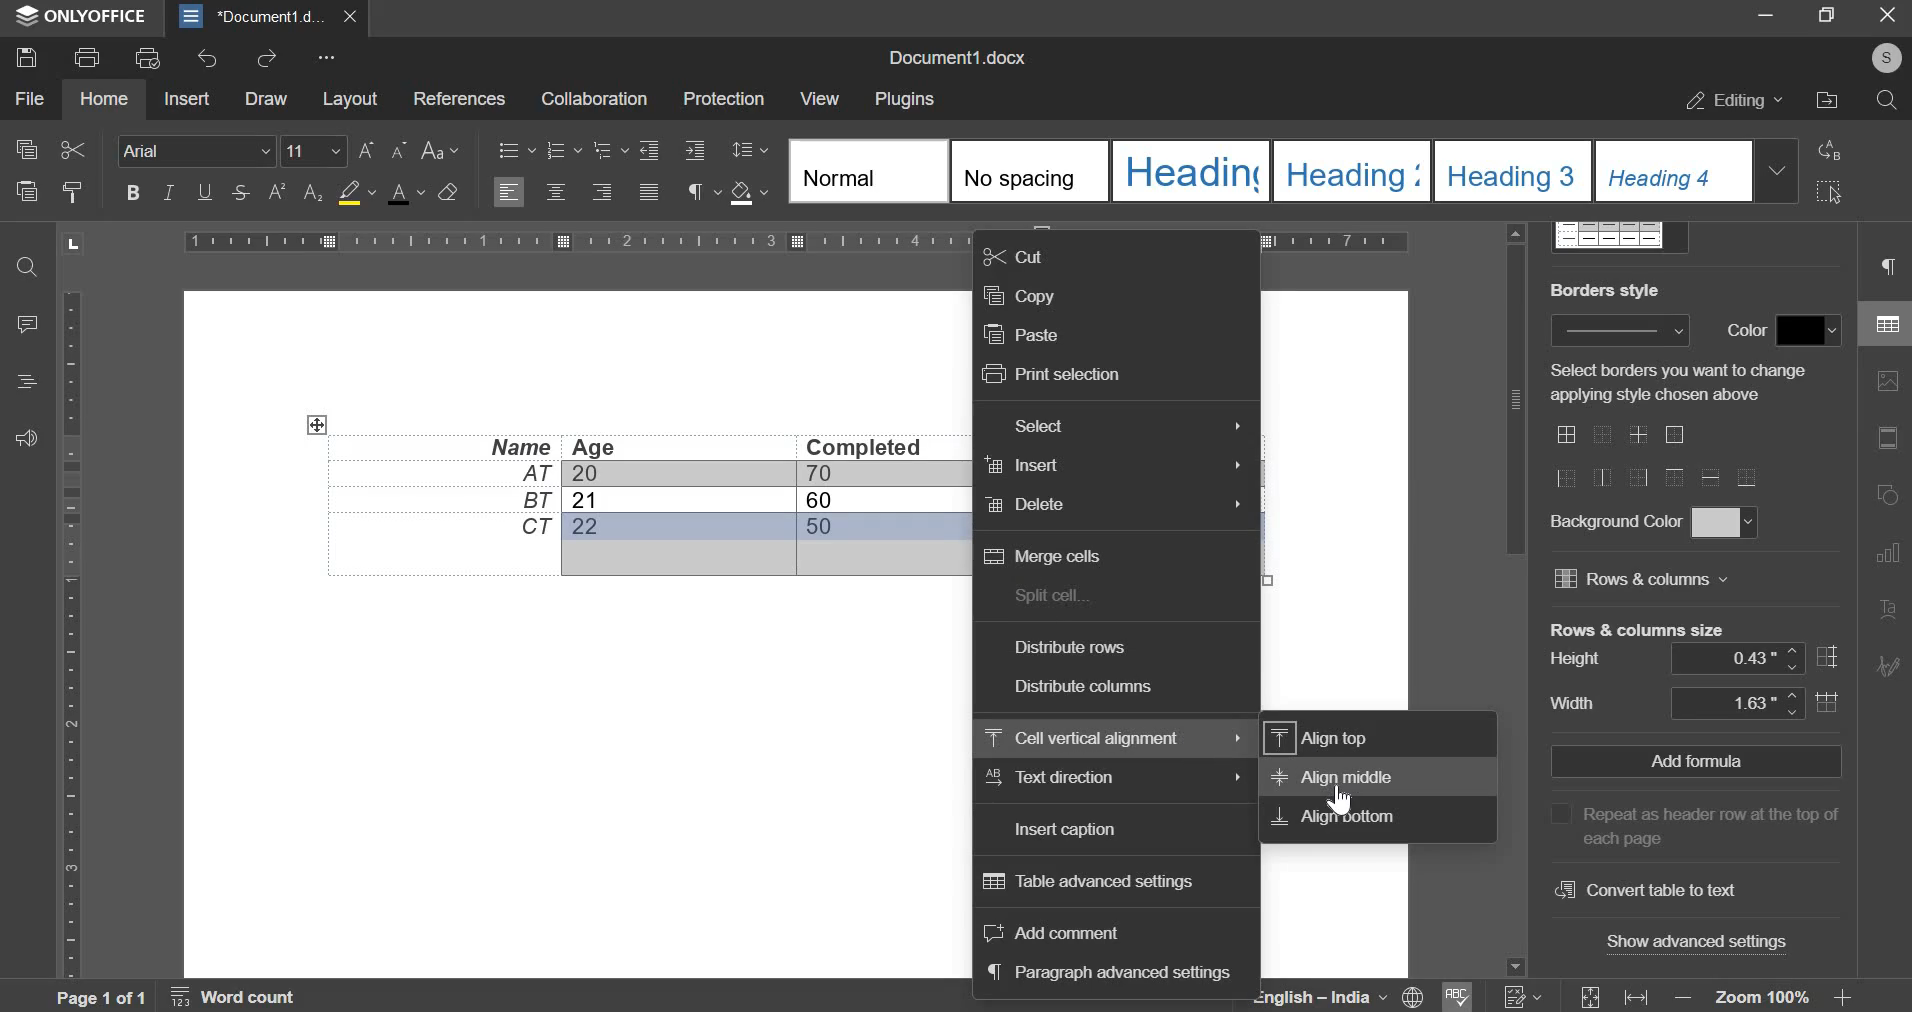 This screenshot has width=1912, height=1012. What do you see at coordinates (1023, 504) in the screenshot?
I see `delete` at bounding box center [1023, 504].